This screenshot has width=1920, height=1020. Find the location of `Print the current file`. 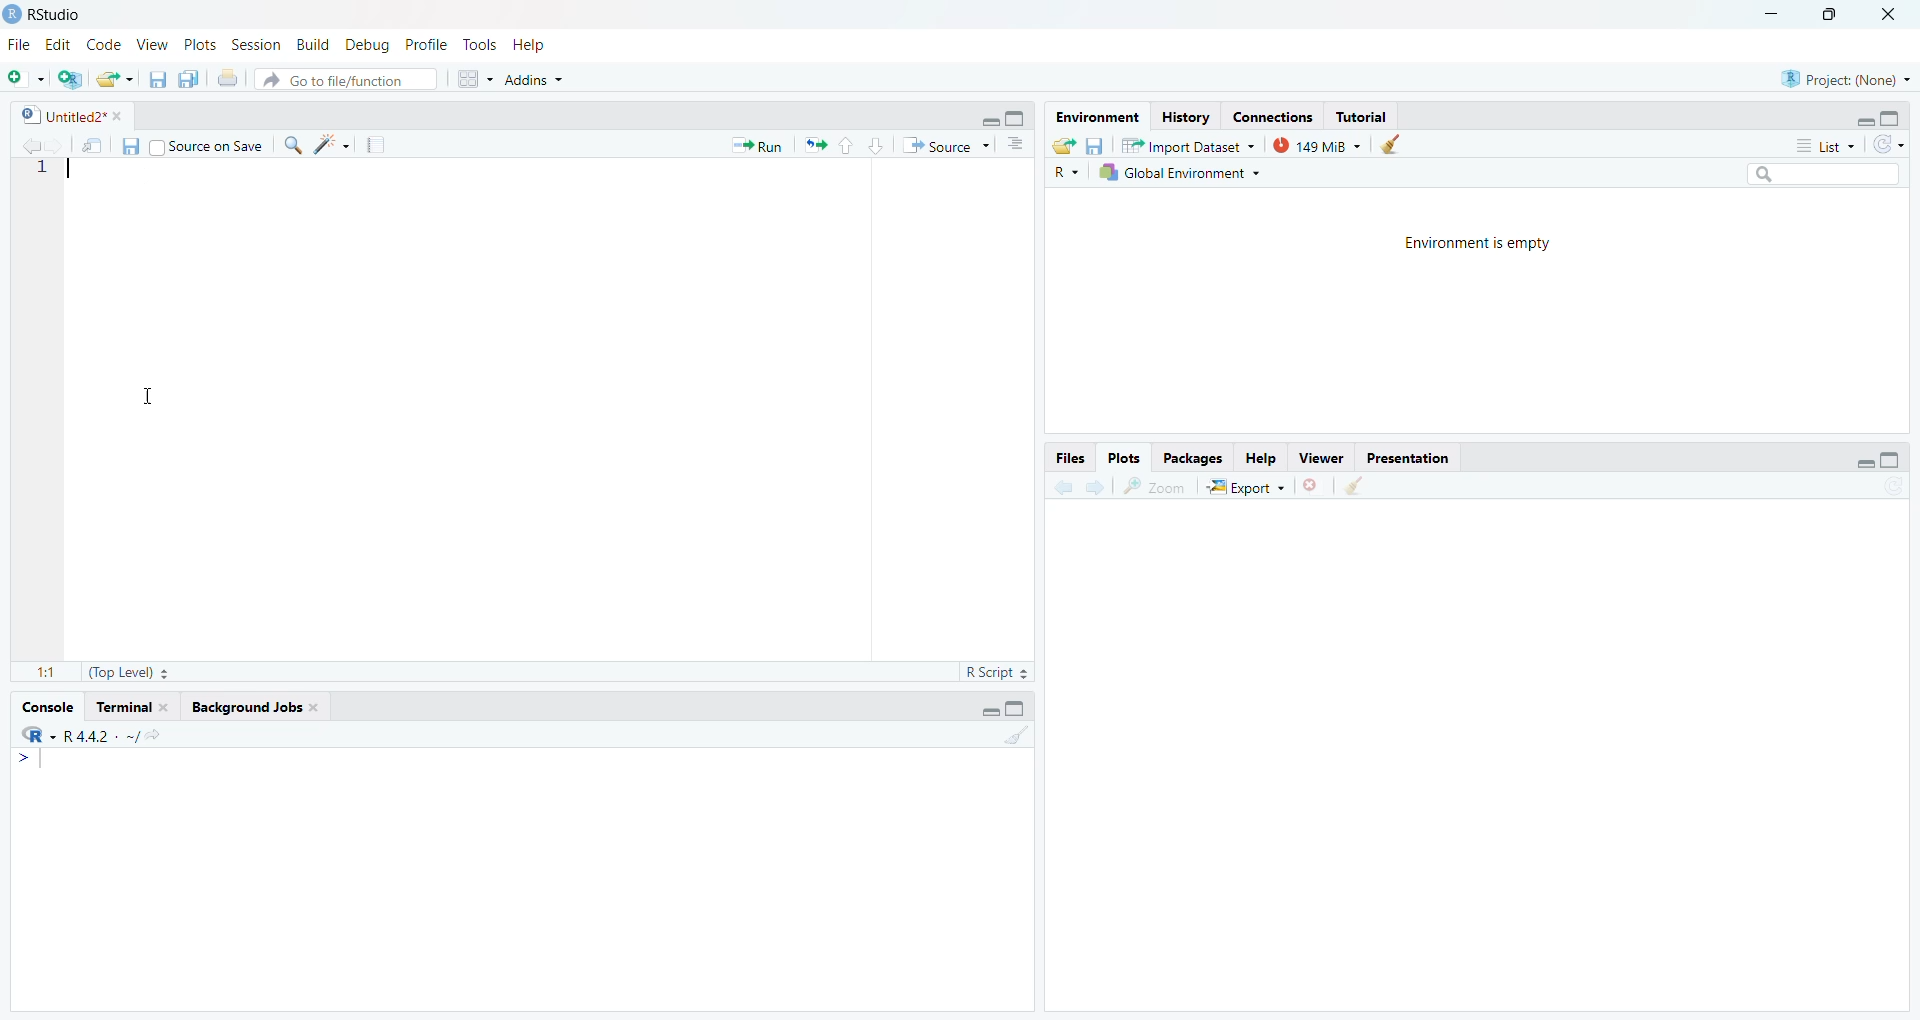

Print the current file is located at coordinates (226, 78).